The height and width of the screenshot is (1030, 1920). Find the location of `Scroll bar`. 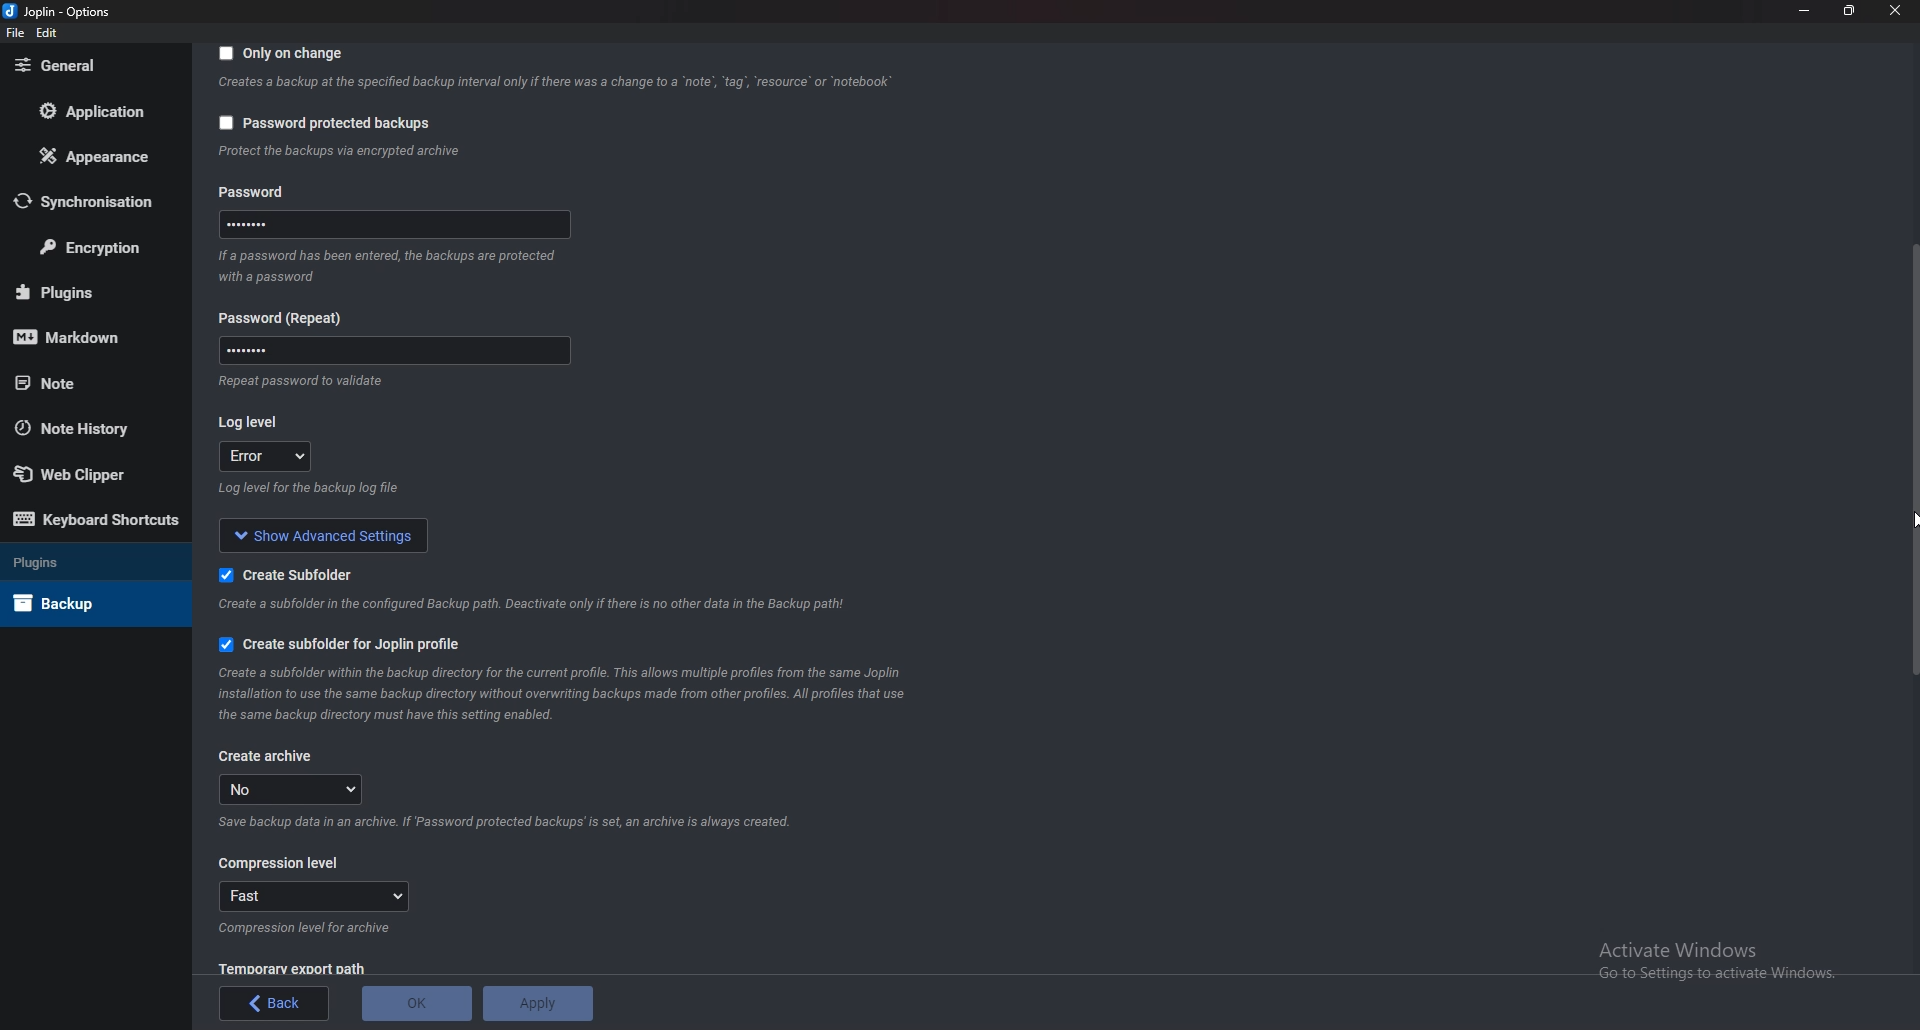

Scroll bar is located at coordinates (1914, 459).